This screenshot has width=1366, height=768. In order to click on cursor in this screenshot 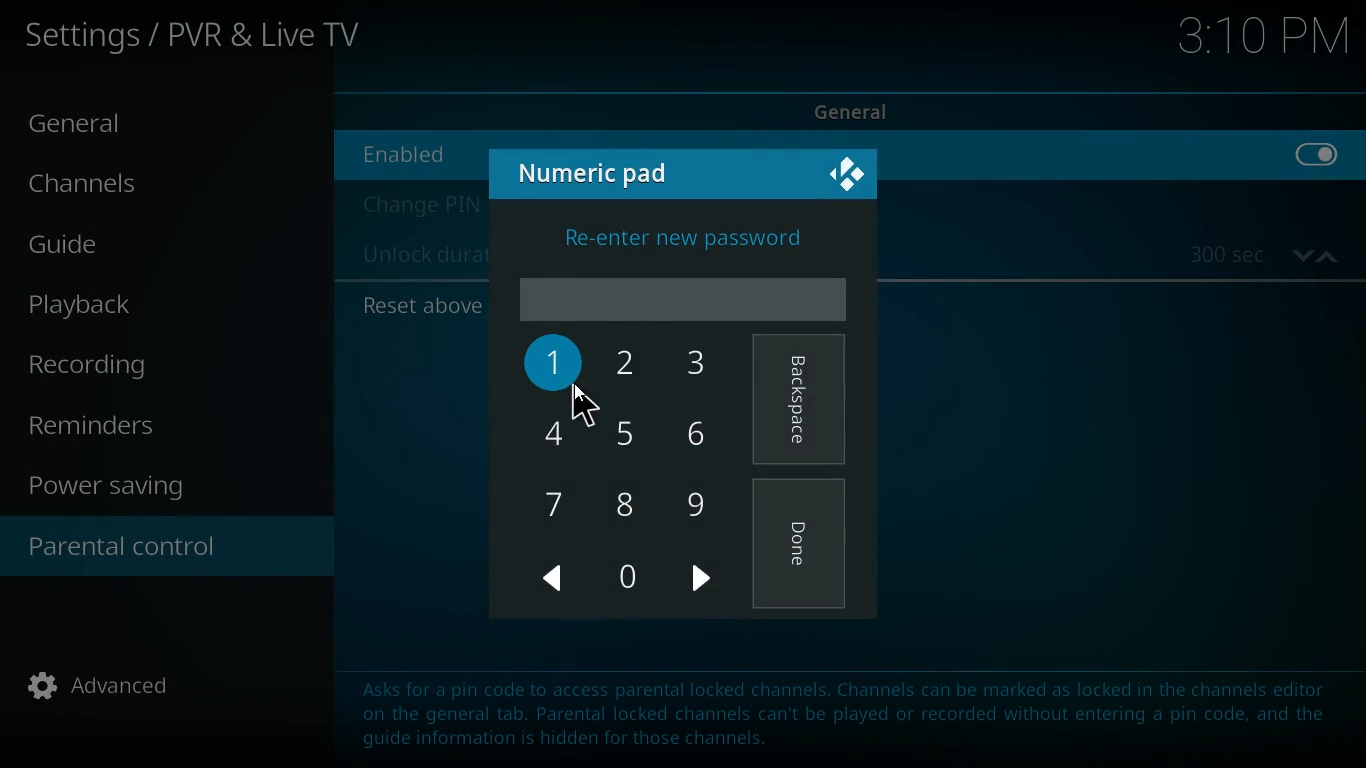, I will do `click(587, 407)`.